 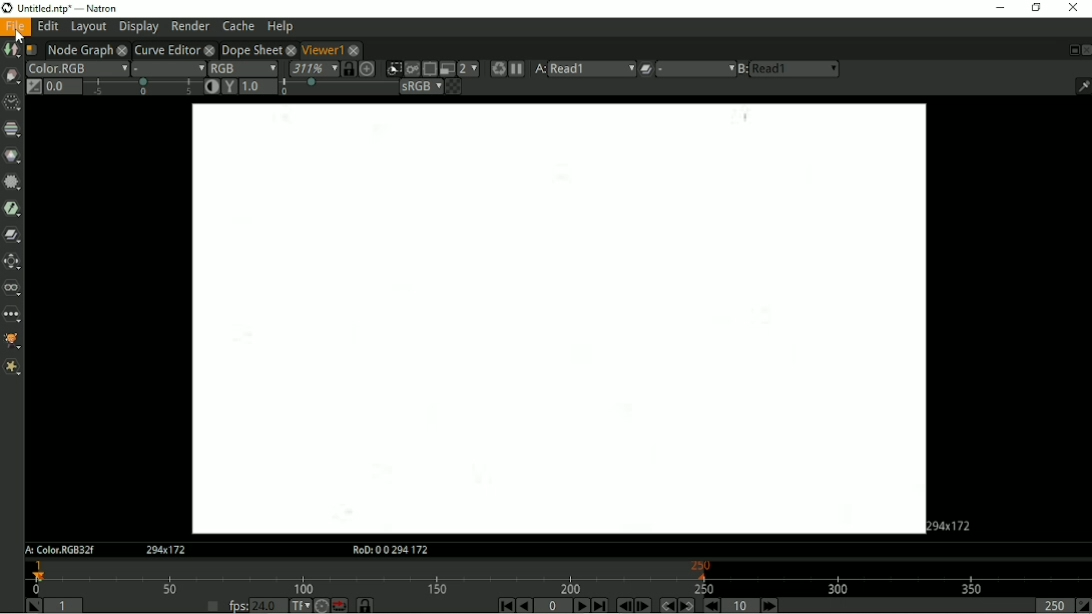 I want to click on Minimize, so click(x=1000, y=8).